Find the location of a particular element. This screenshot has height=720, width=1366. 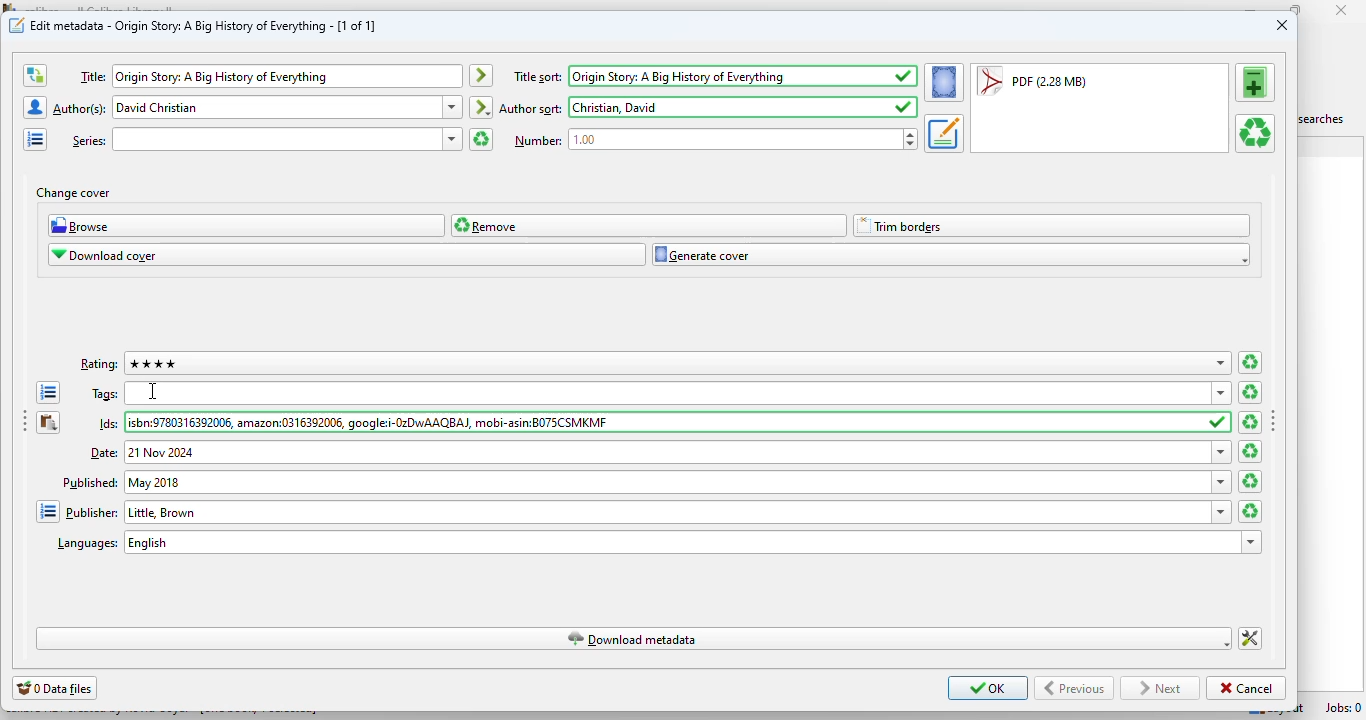

0 data files is located at coordinates (54, 688).